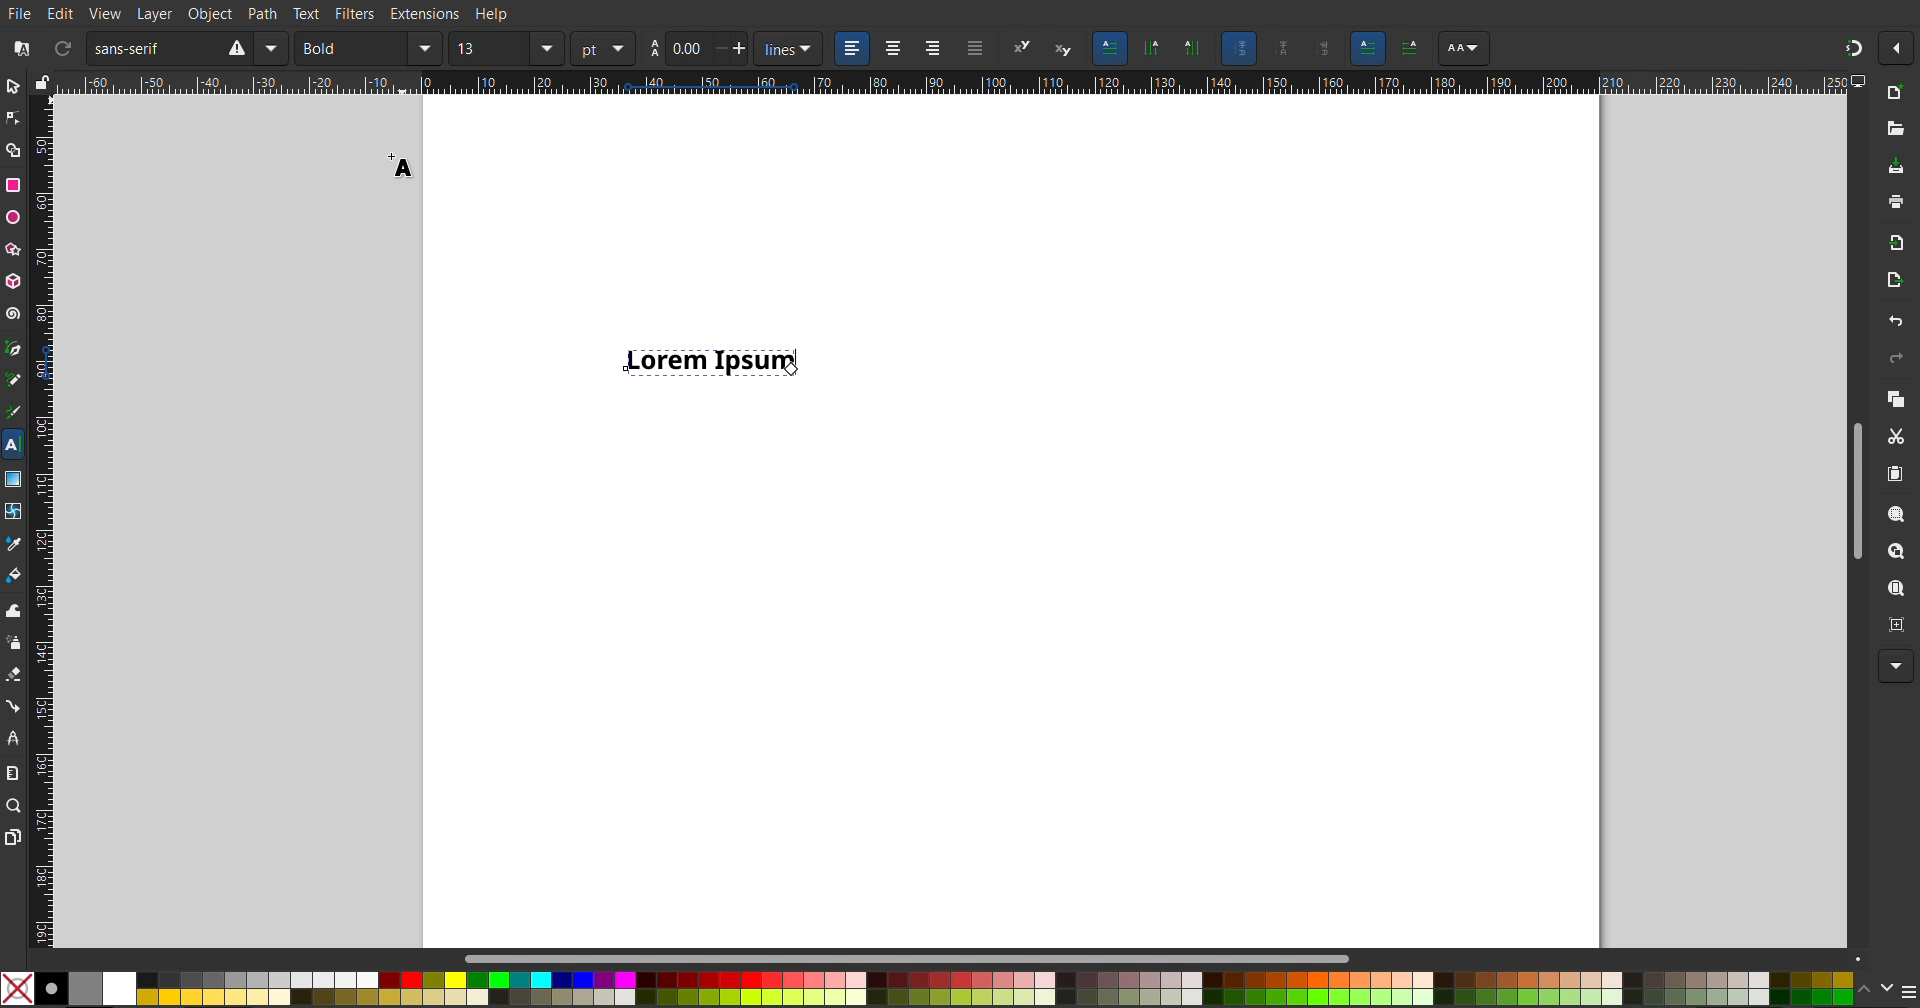 This screenshot has height=1008, width=1920. I want to click on Scrollbar, so click(1856, 485).